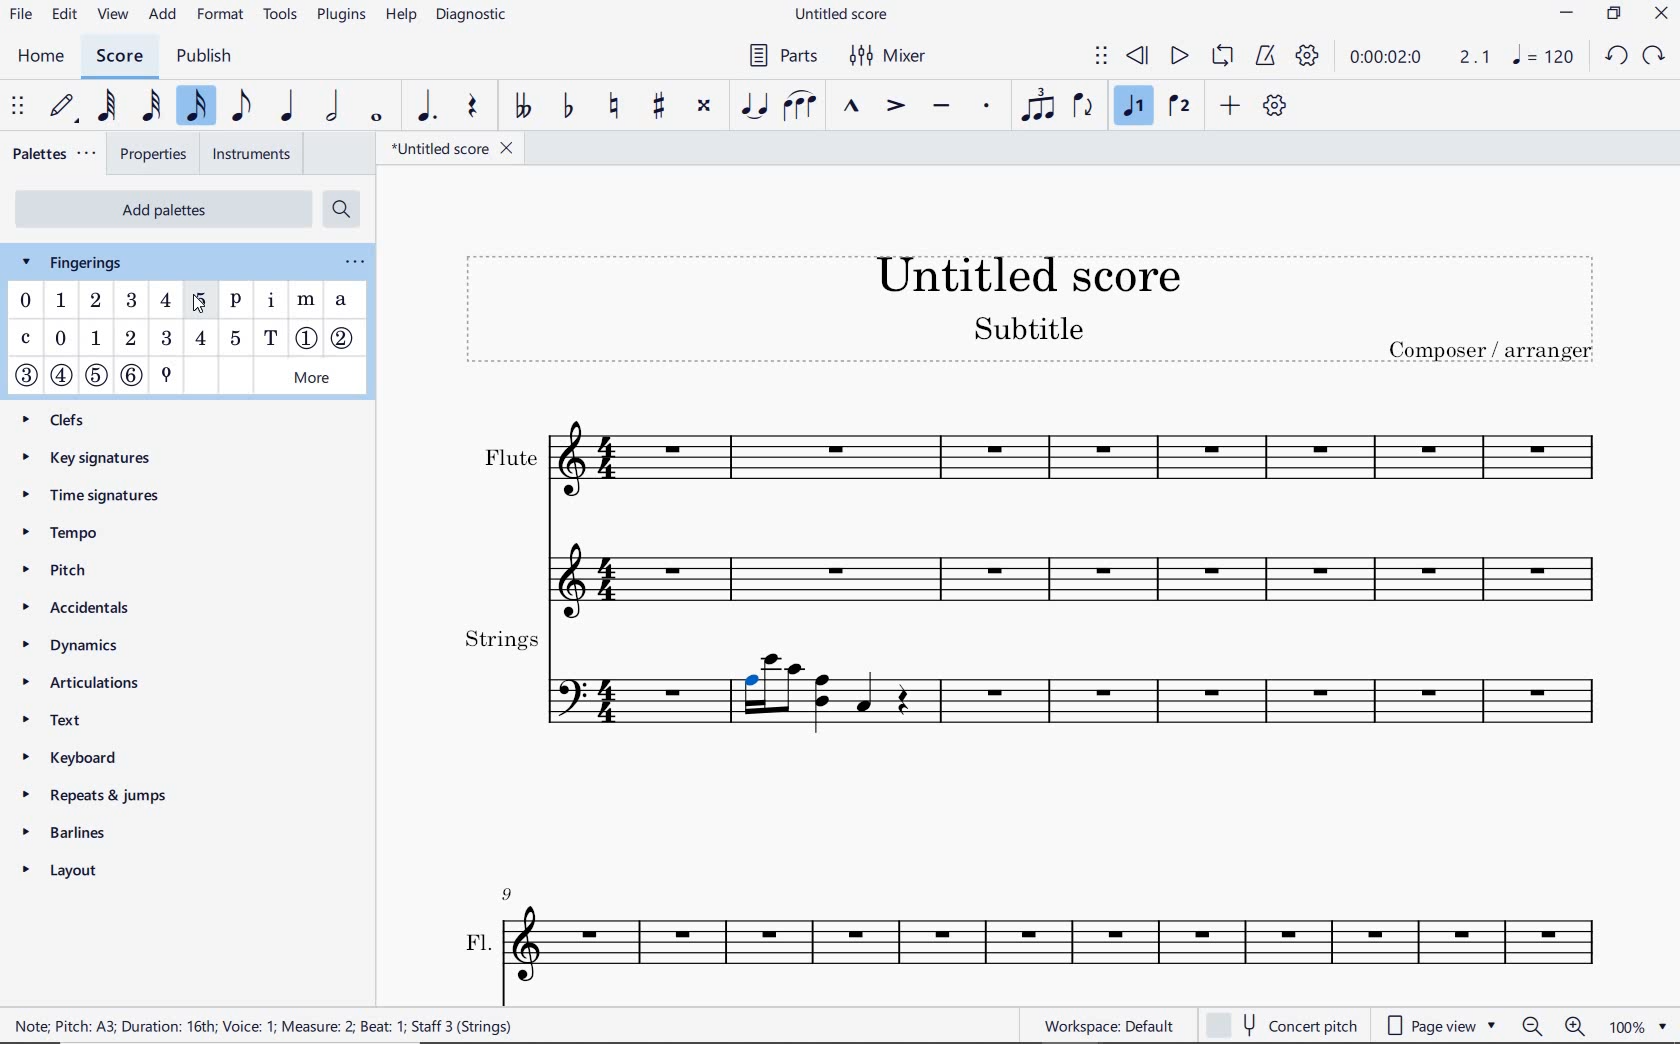 This screenshot has width=1680, height=1044. Describe the element at coordinates (61, 378) in the screenshot. I see `STRING NUMBER 4` at that location.